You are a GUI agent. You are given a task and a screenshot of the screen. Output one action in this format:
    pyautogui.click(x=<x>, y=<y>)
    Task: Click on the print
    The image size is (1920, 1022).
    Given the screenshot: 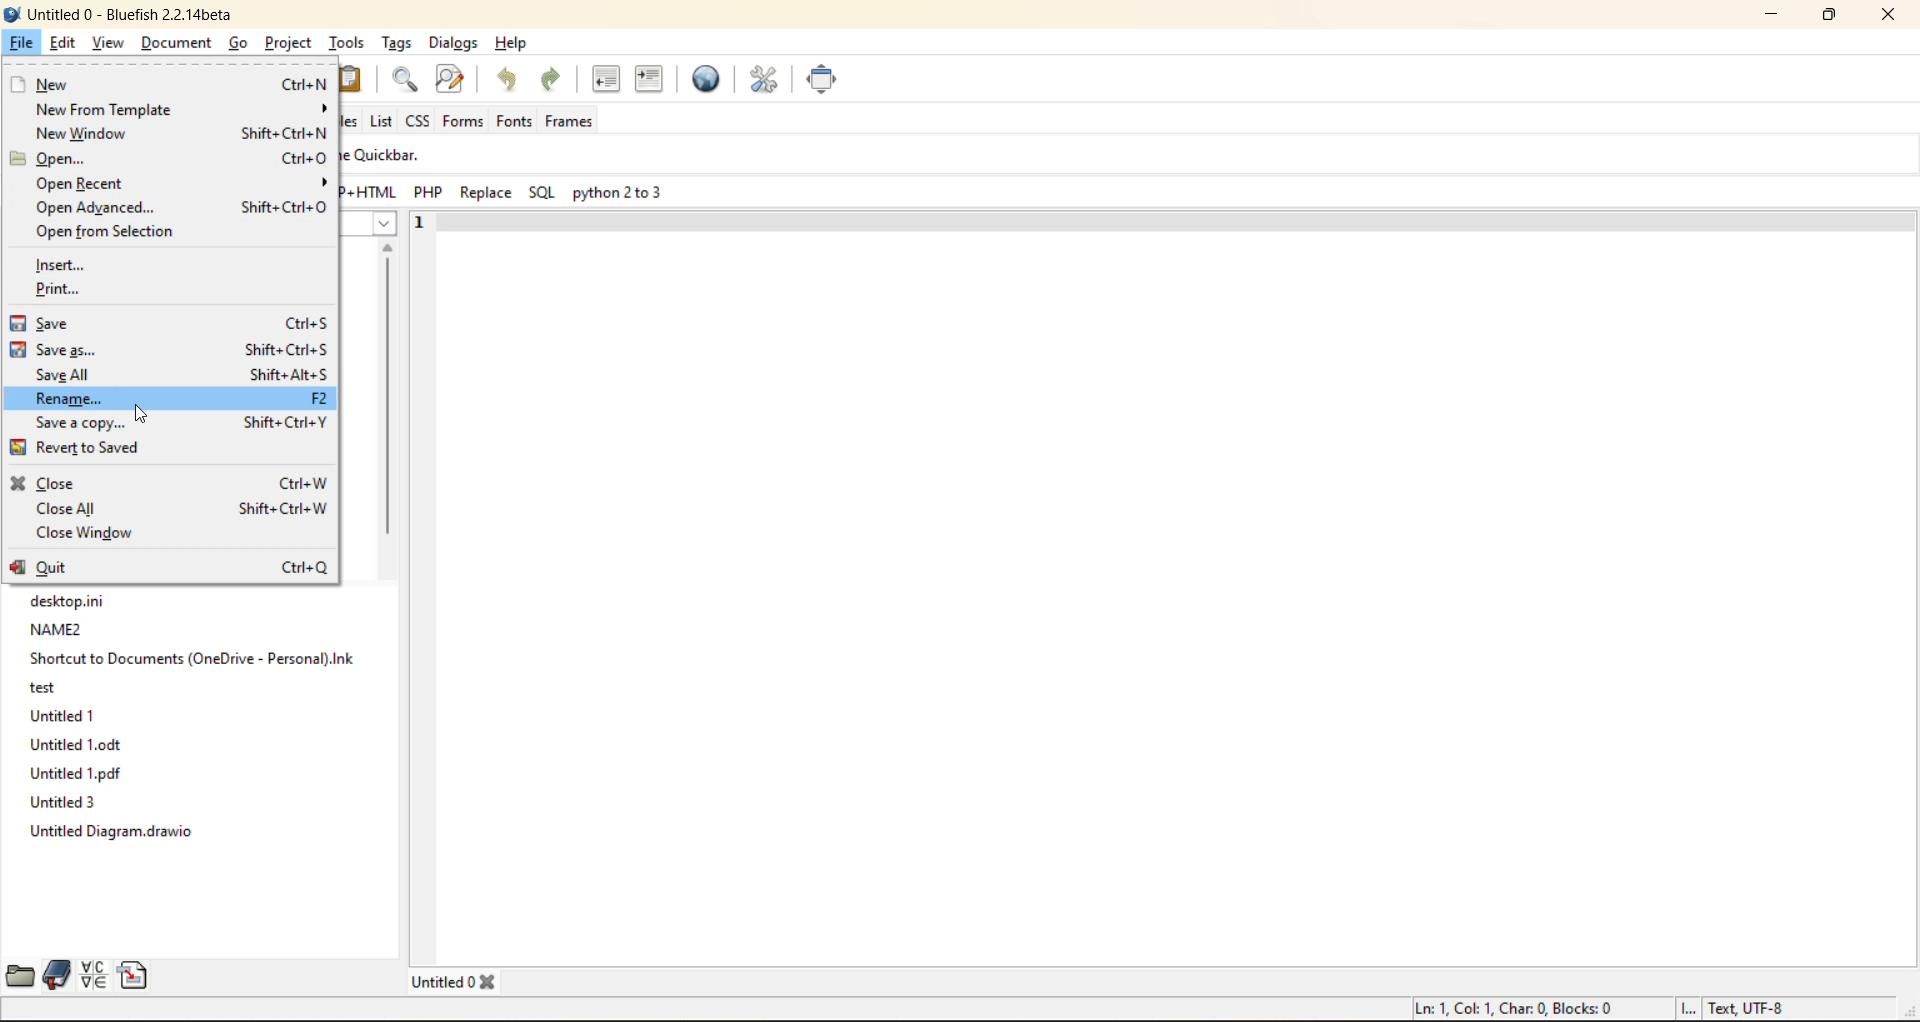 What is the action you would take?
    pyautogui.click(x=59, y=287)
    